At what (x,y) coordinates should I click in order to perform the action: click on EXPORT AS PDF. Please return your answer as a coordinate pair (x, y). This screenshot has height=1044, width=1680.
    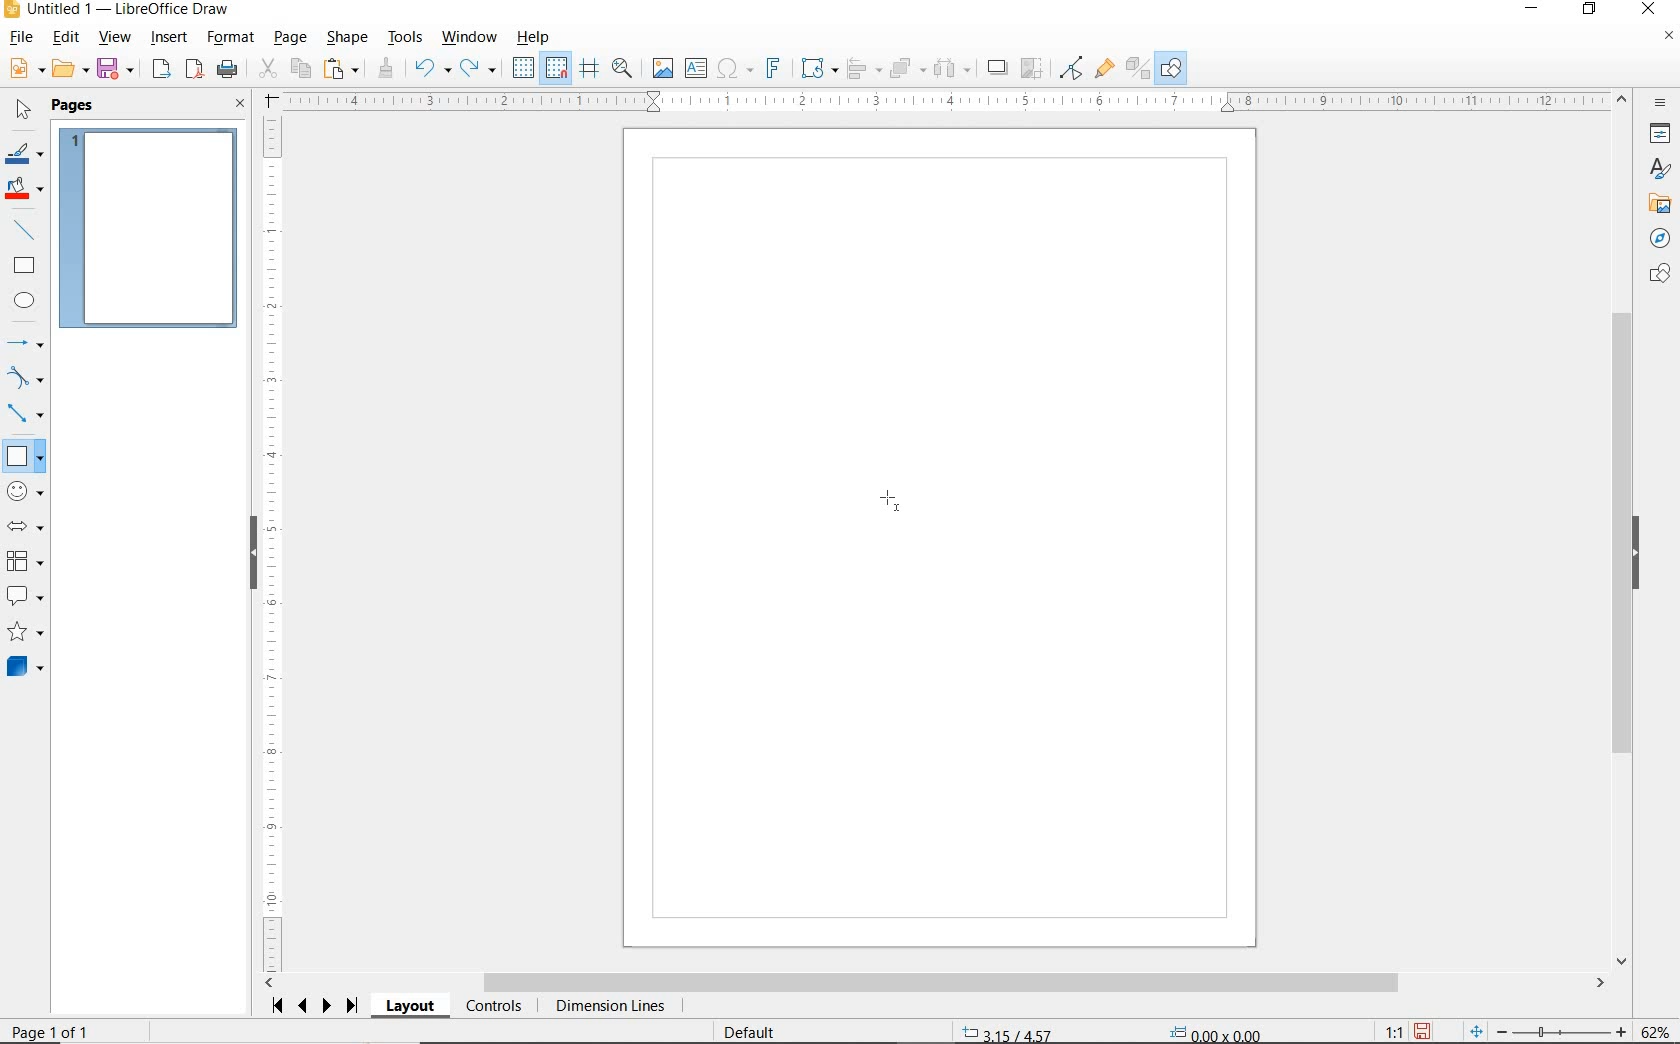
    Looking at the image, I should click on (196, 71).